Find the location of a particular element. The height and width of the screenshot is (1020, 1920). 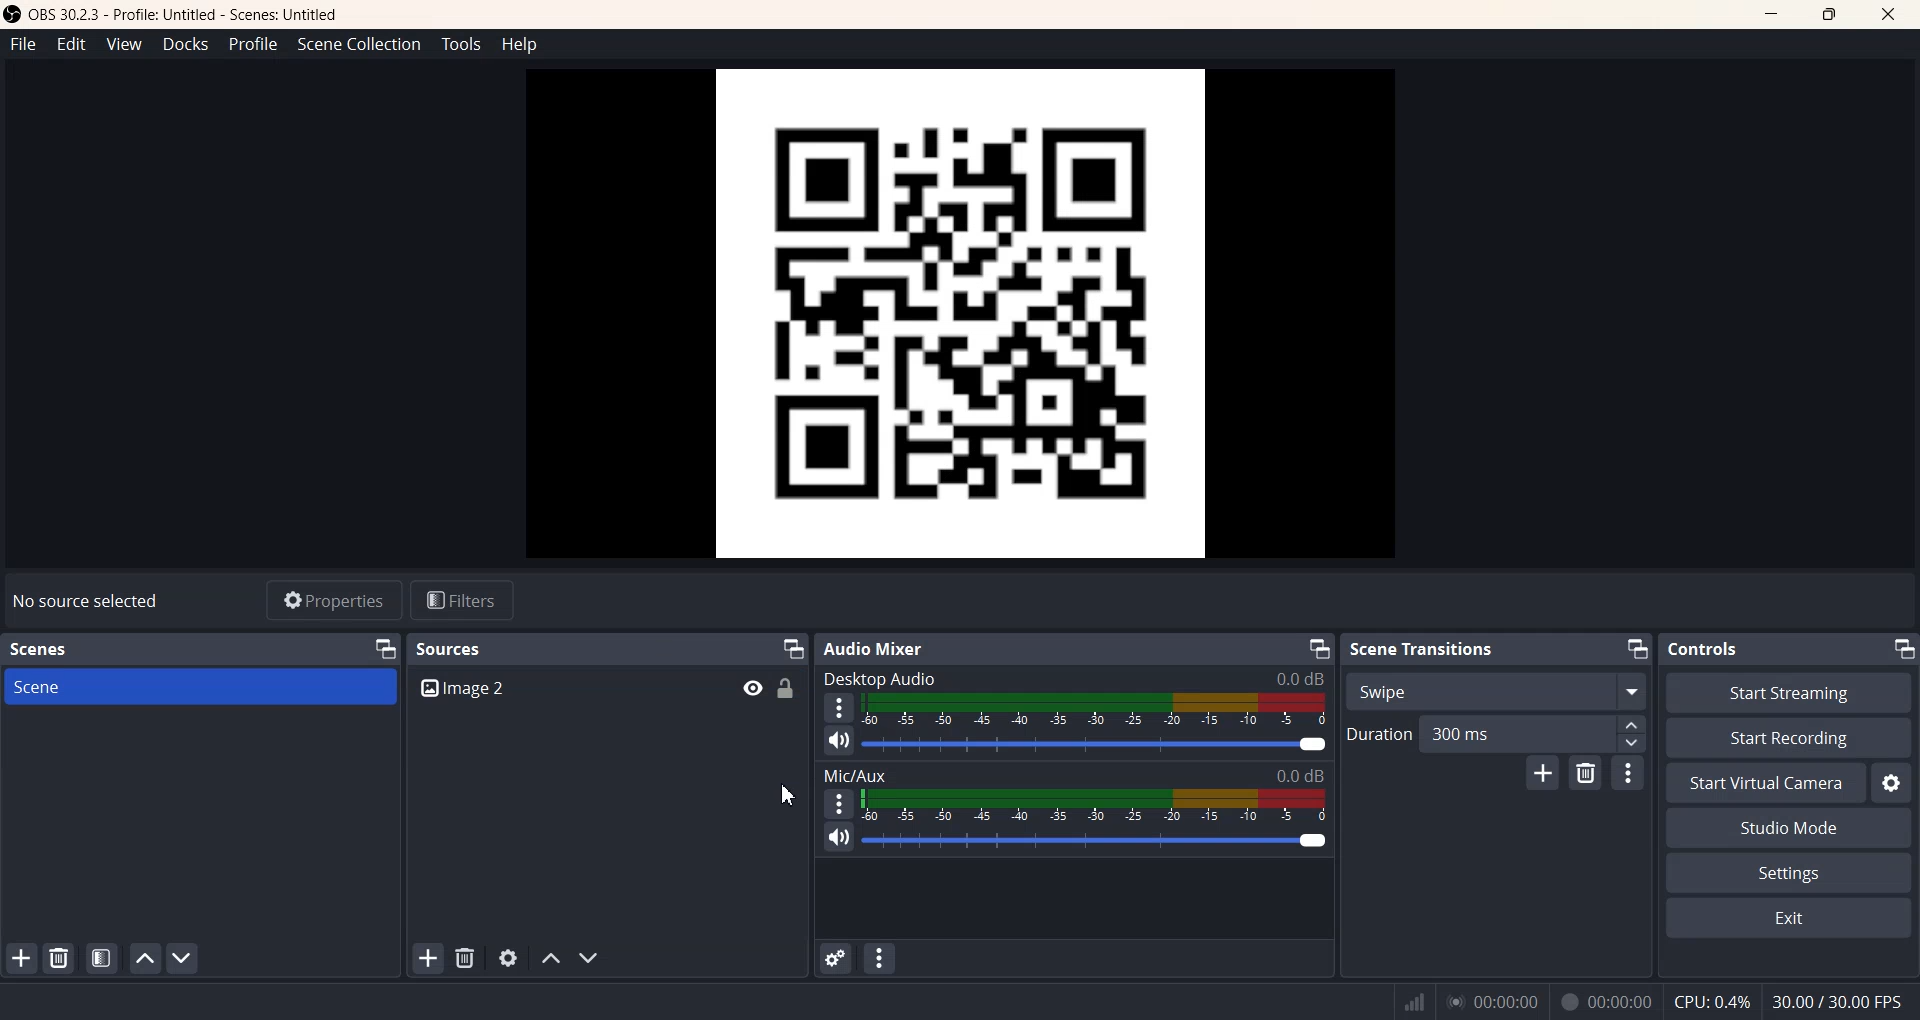

Sound Indicator is located at coordinates (1099, 708).